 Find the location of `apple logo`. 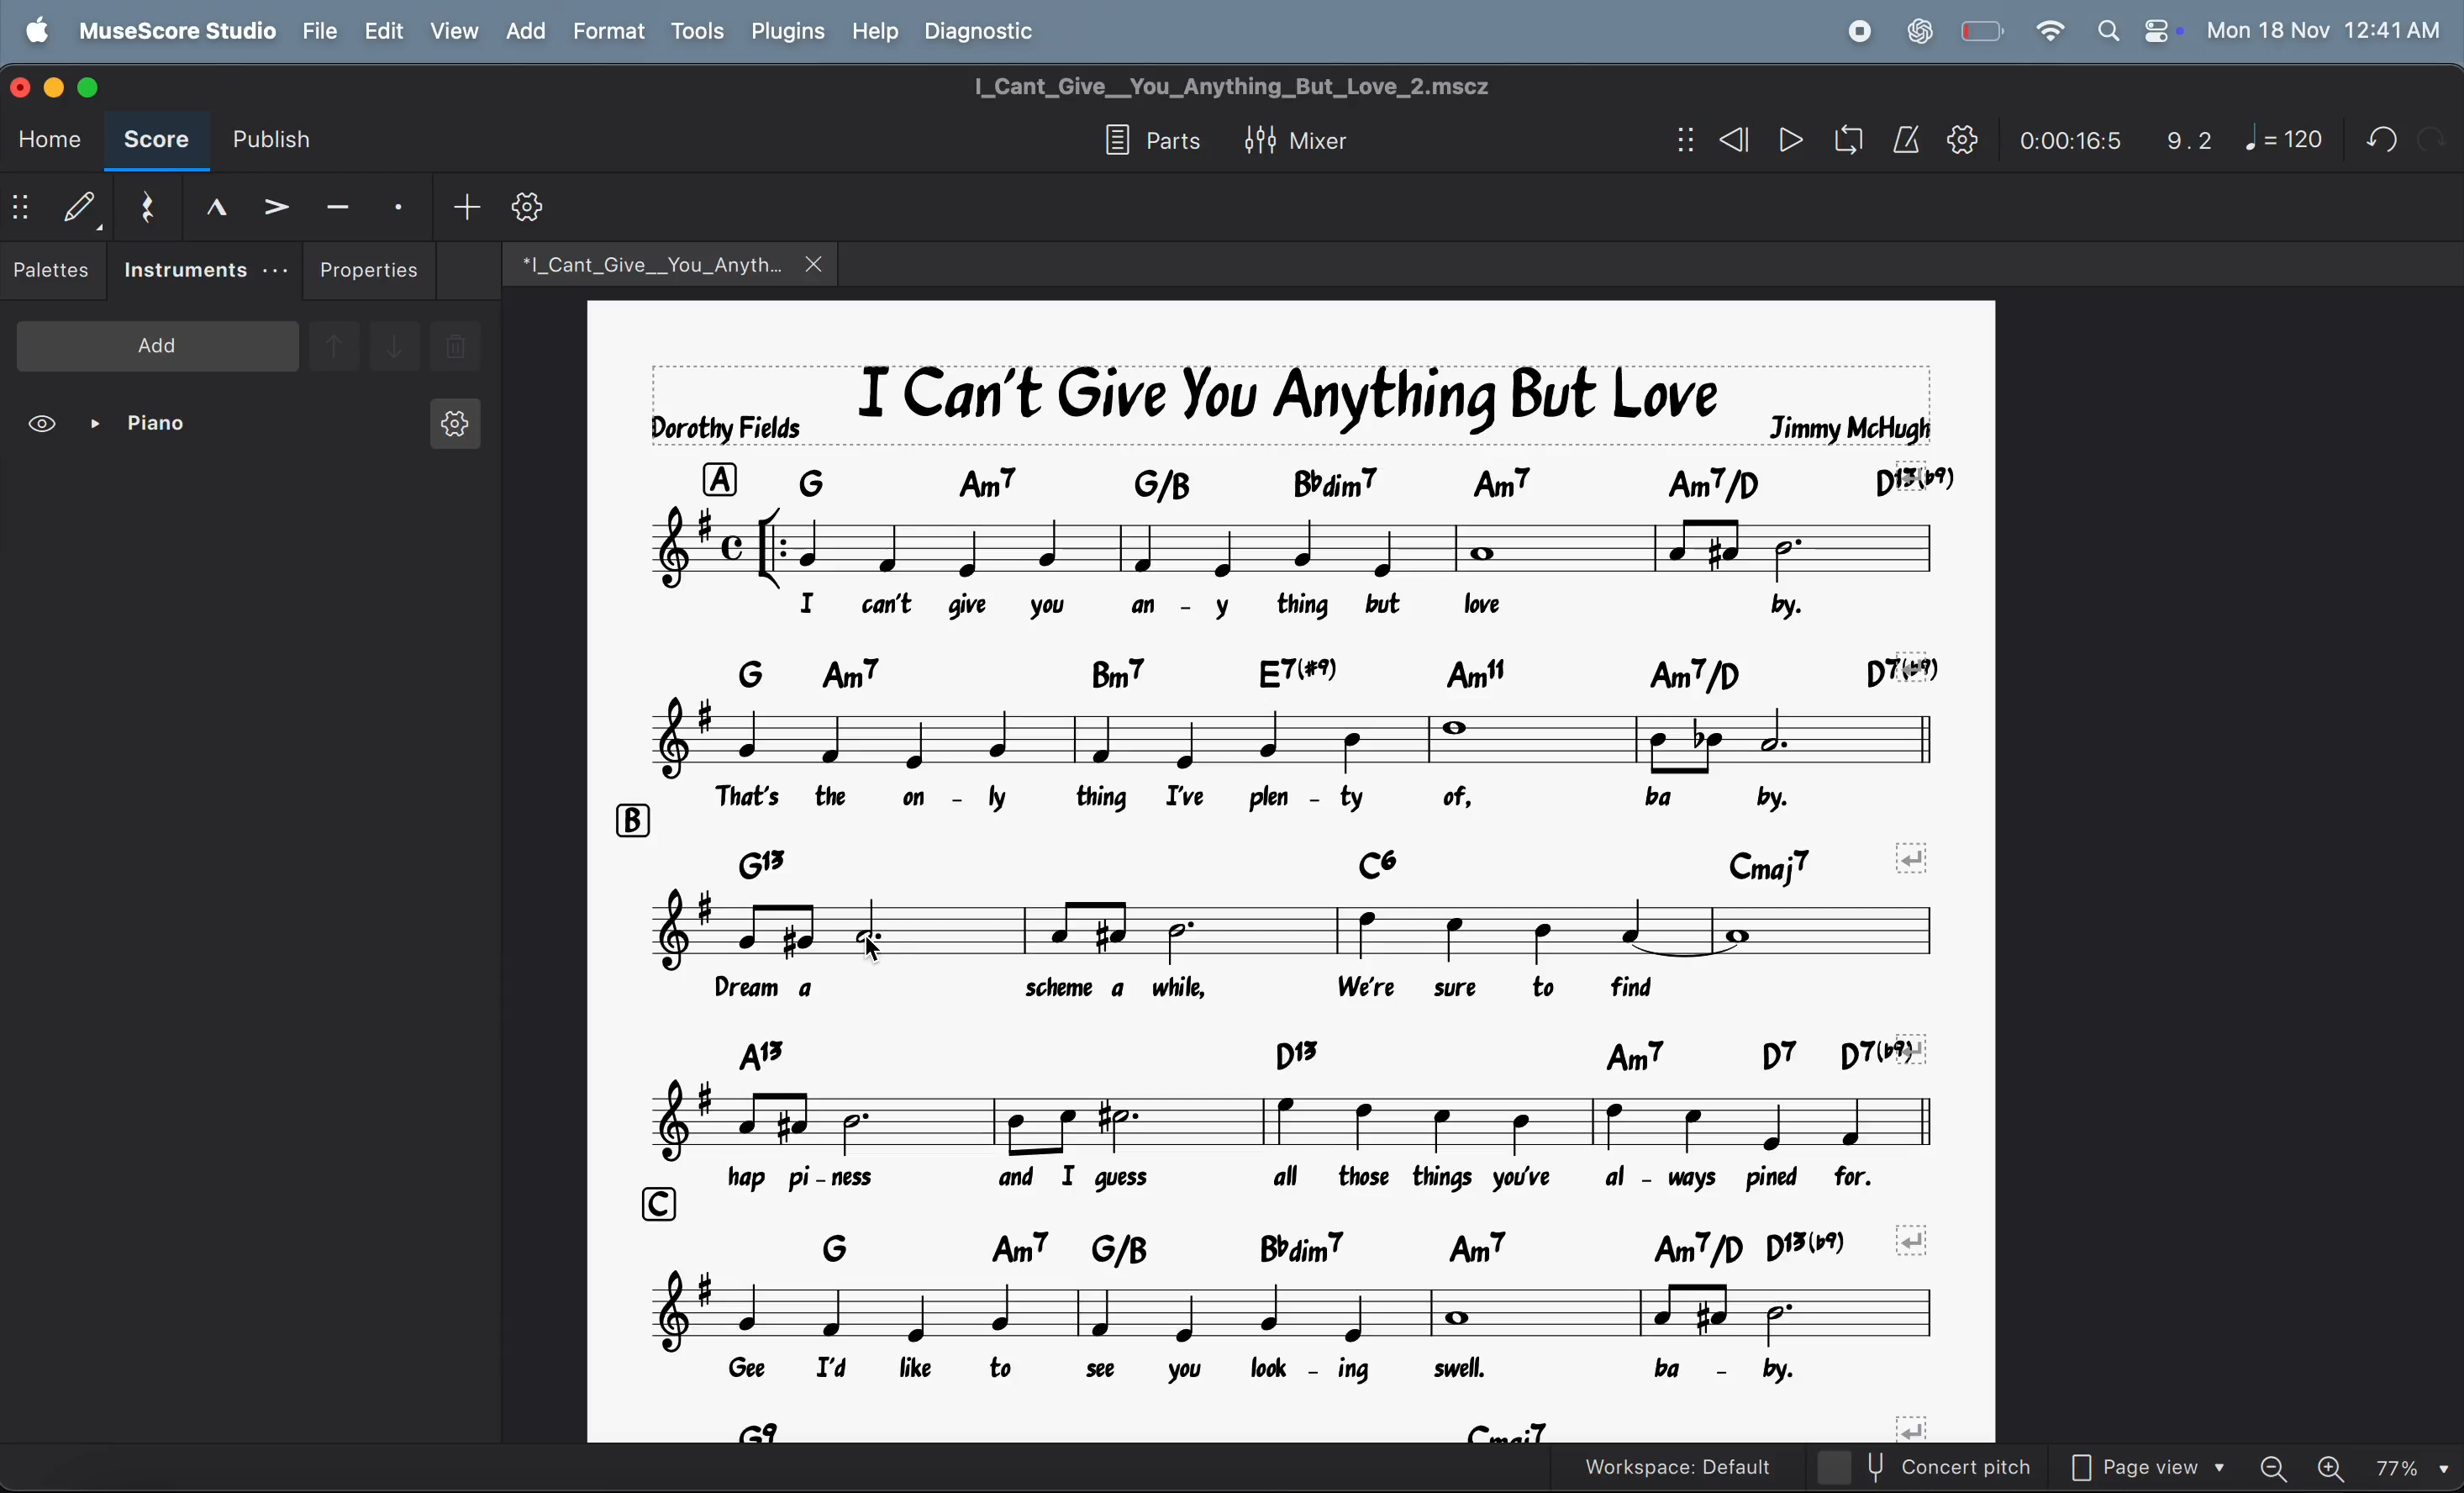

apple logo is located at coordinates (31, 31).